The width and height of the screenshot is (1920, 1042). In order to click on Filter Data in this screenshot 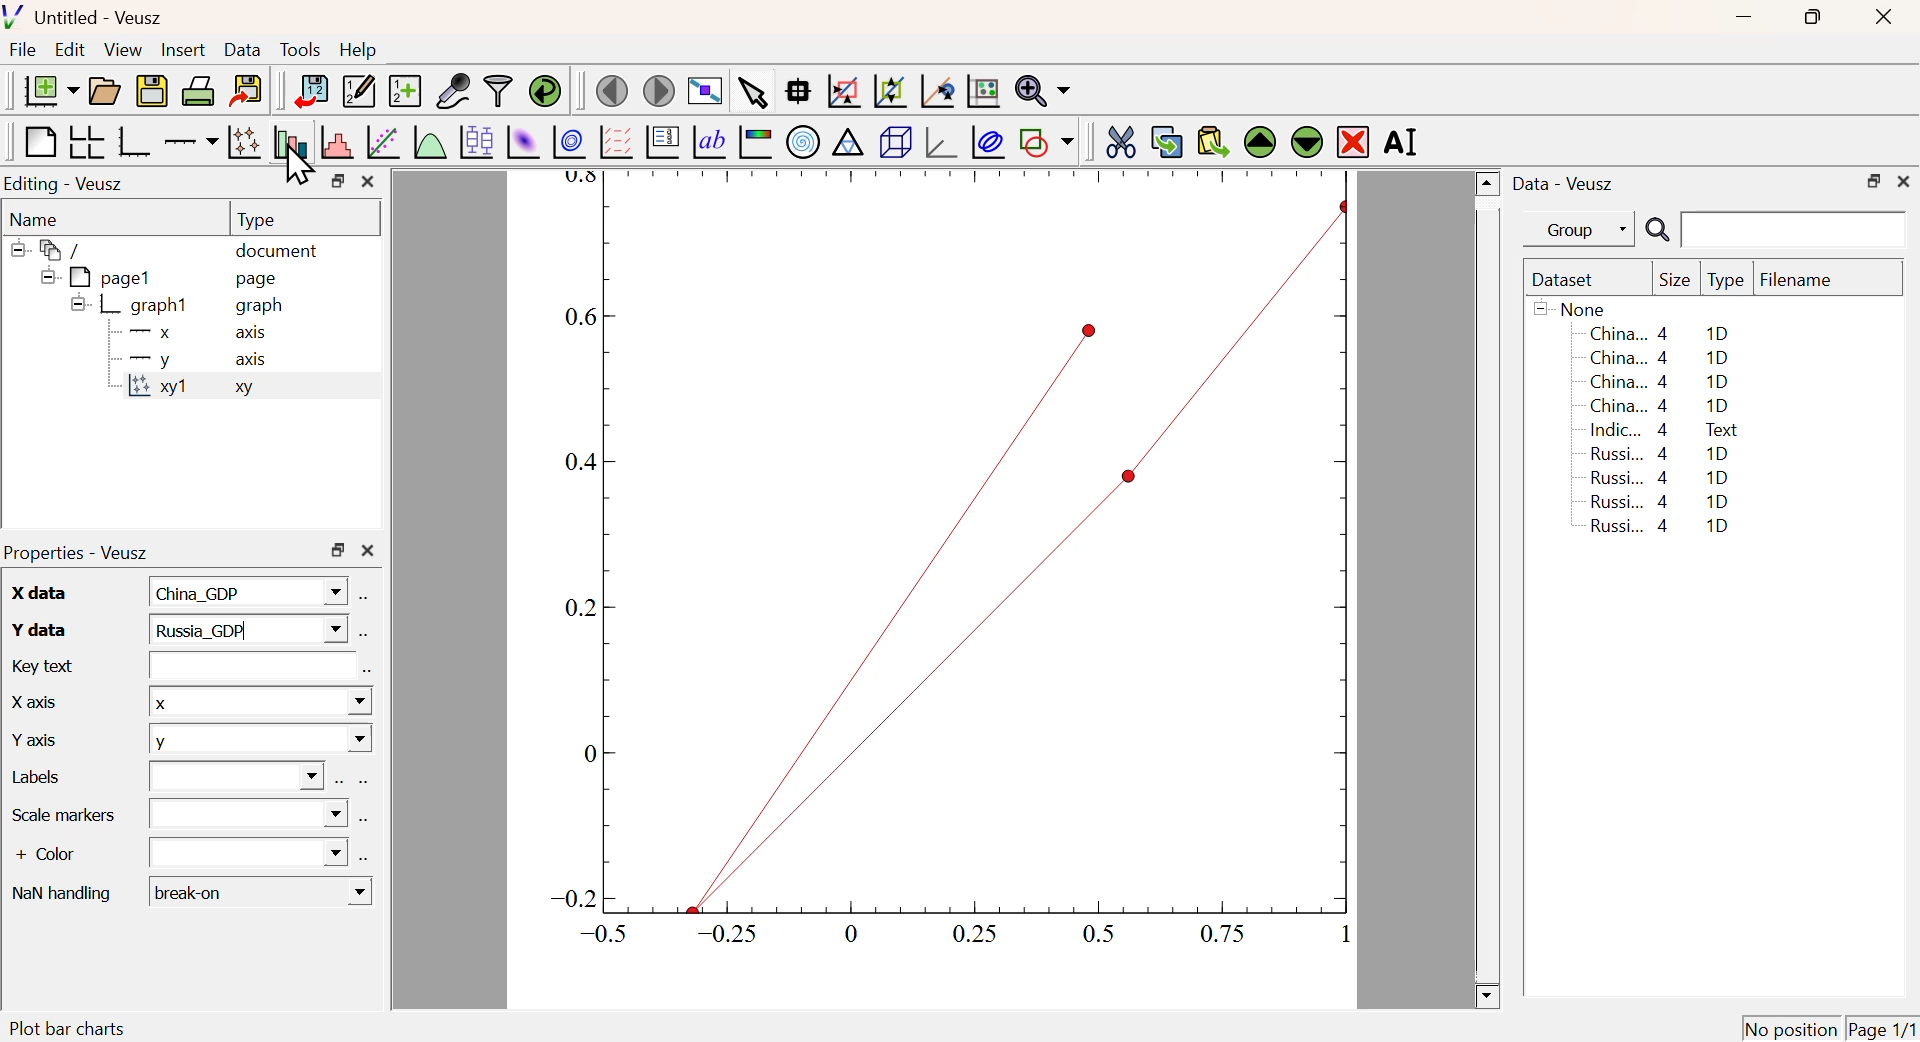, I will do `click(498, 89)`.